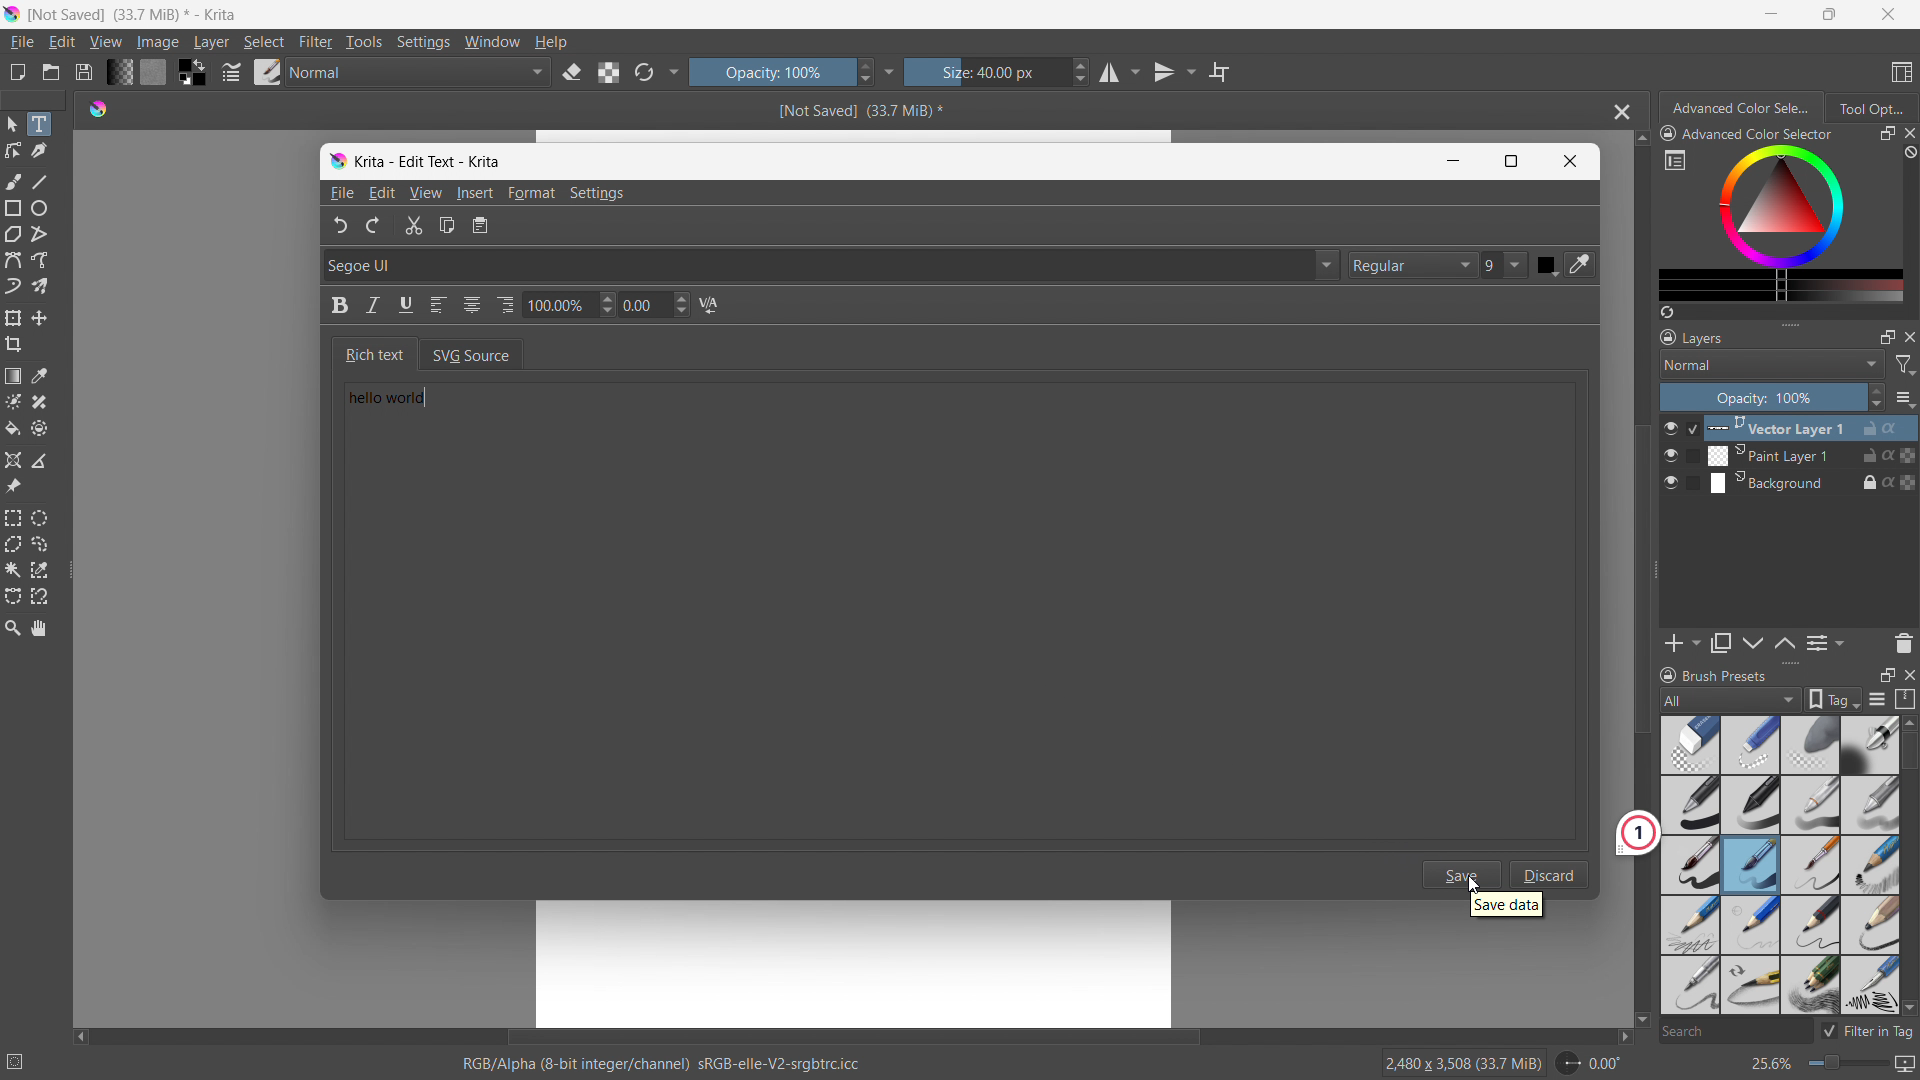  What do you see at coordinates (1802, 456) in the screenshot?
I see `Paint Layer 1` at bounding box center [1802, 456].